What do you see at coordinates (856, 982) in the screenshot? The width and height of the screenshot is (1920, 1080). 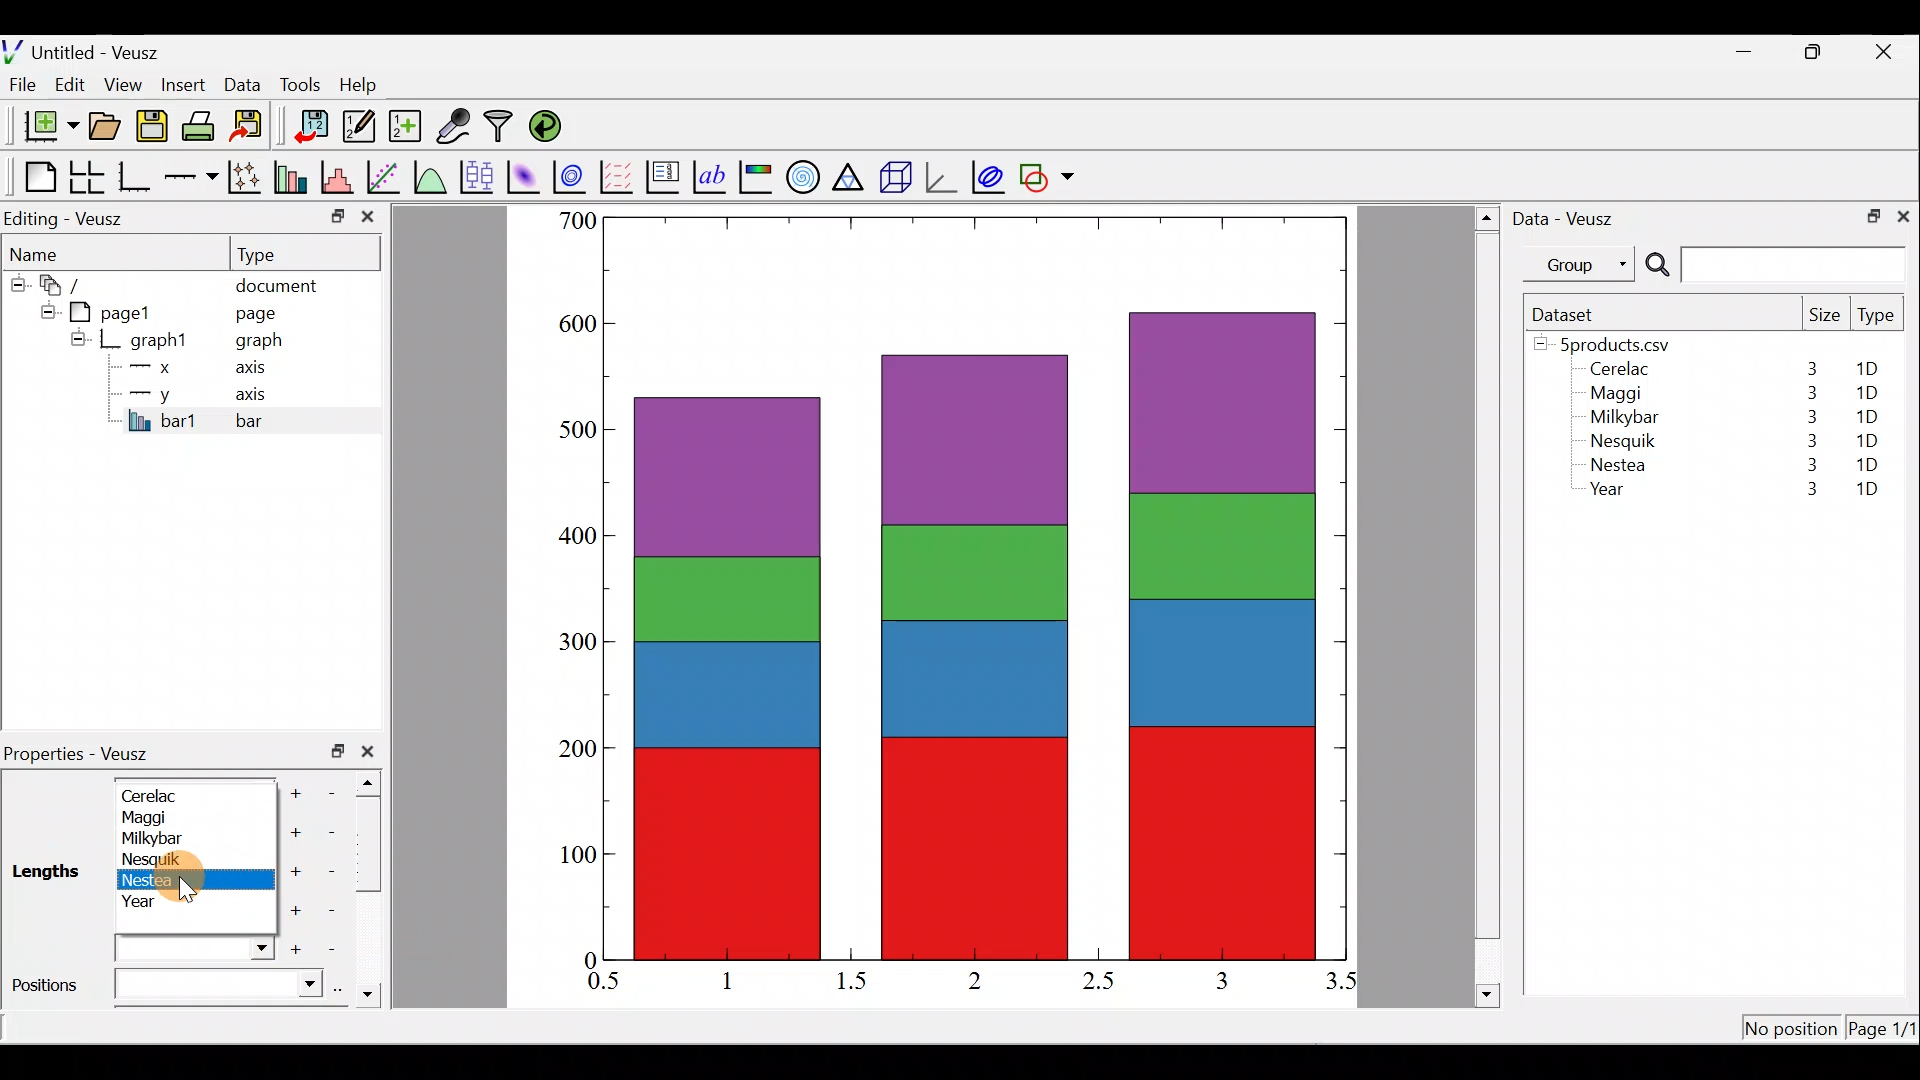 I see `1.5` at bounding box center [856, 982].